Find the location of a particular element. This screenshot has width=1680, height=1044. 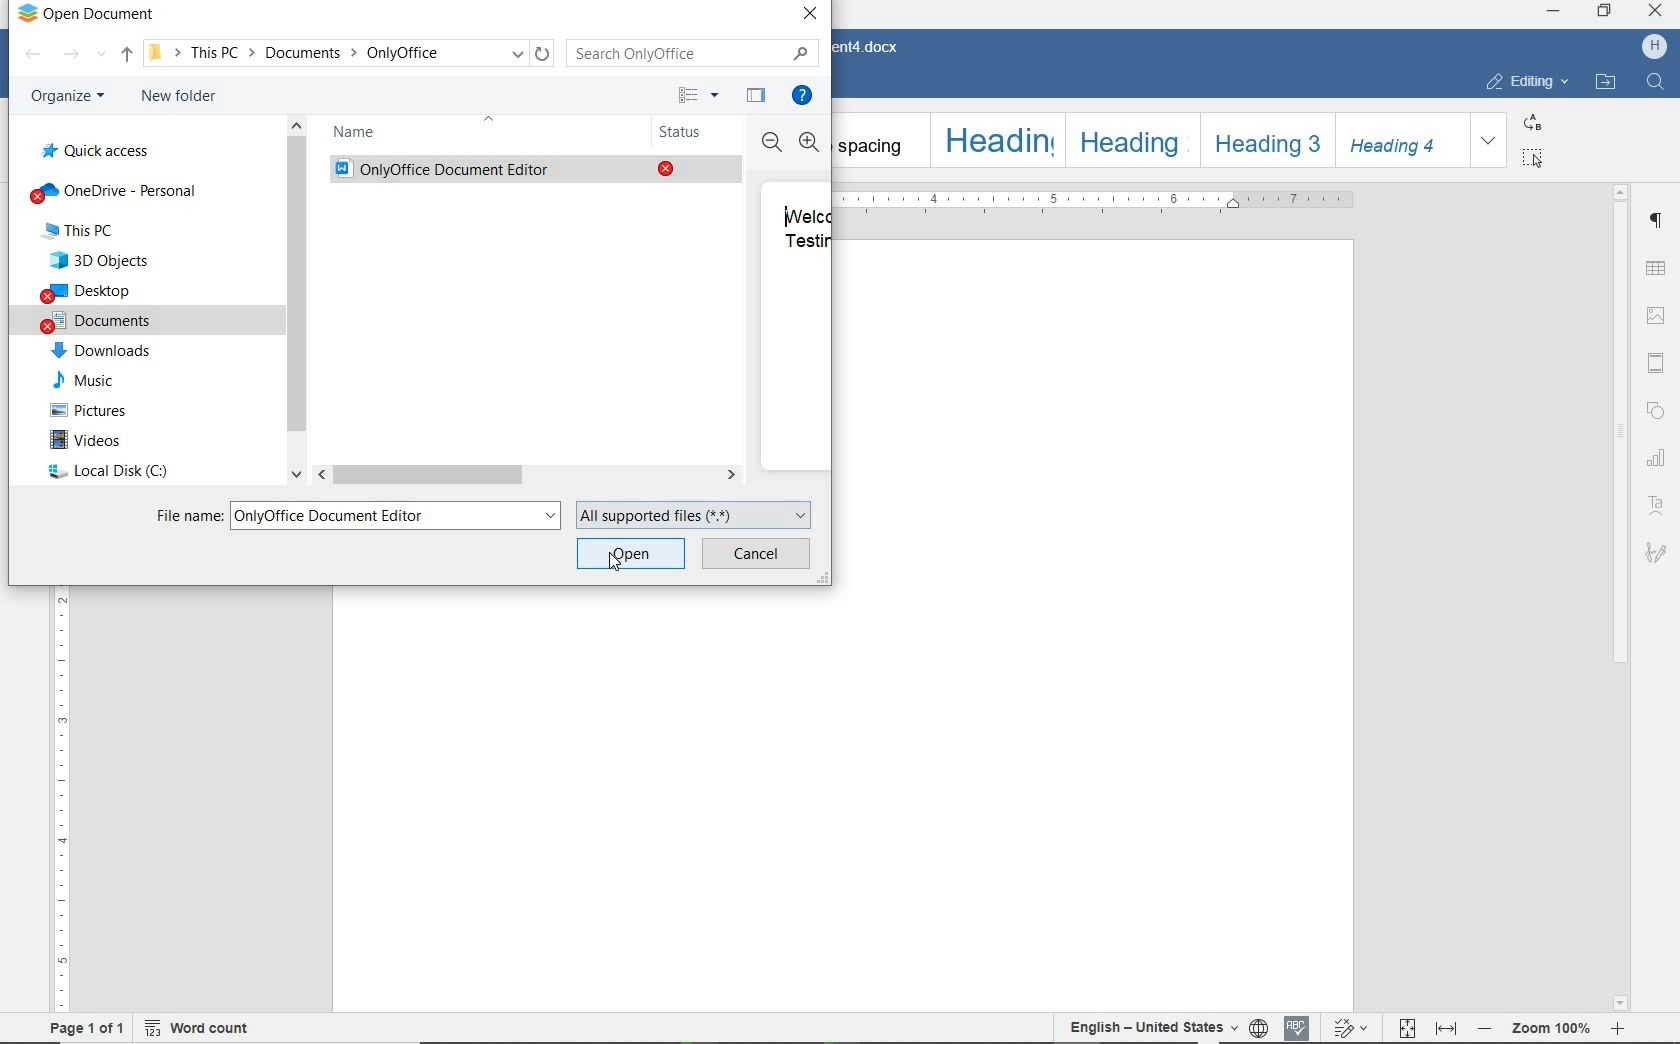

Find is located at coordinates (1659, 91).